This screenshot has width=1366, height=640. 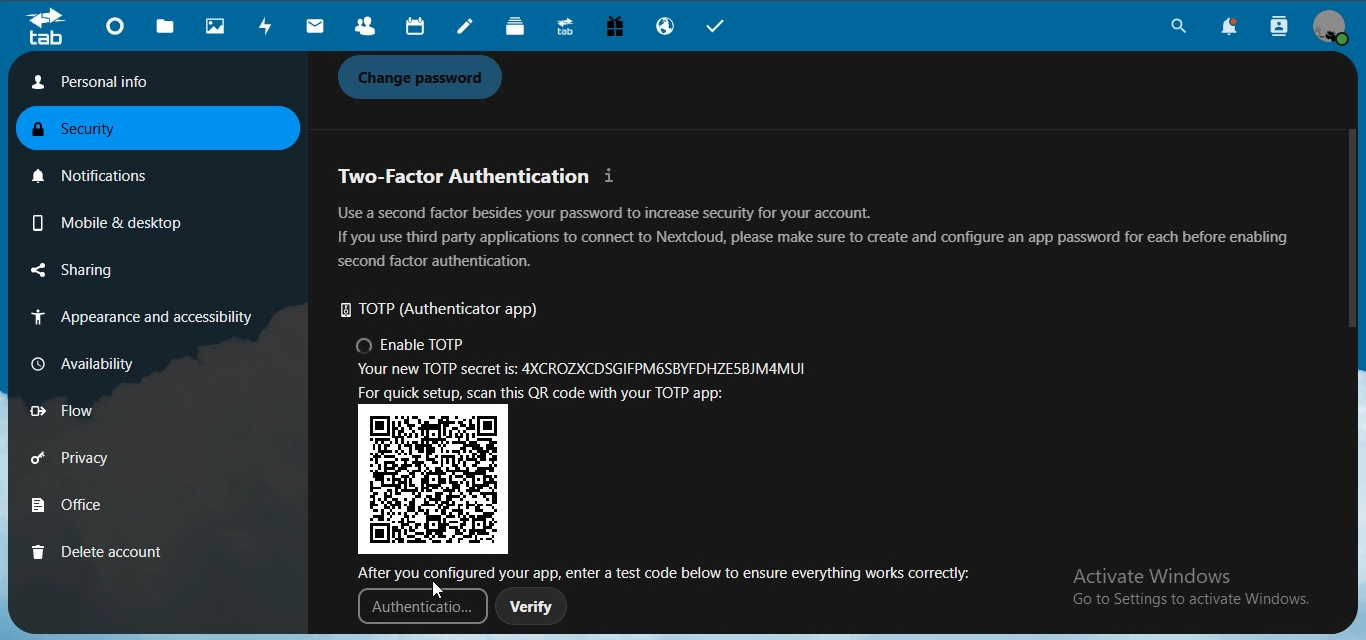 What do you see at coordinates (672, 571) in the screenshot?
I see `After you configured your app, enter a test code below to ensure everything works correctly:` at bounding box center [672, 571].